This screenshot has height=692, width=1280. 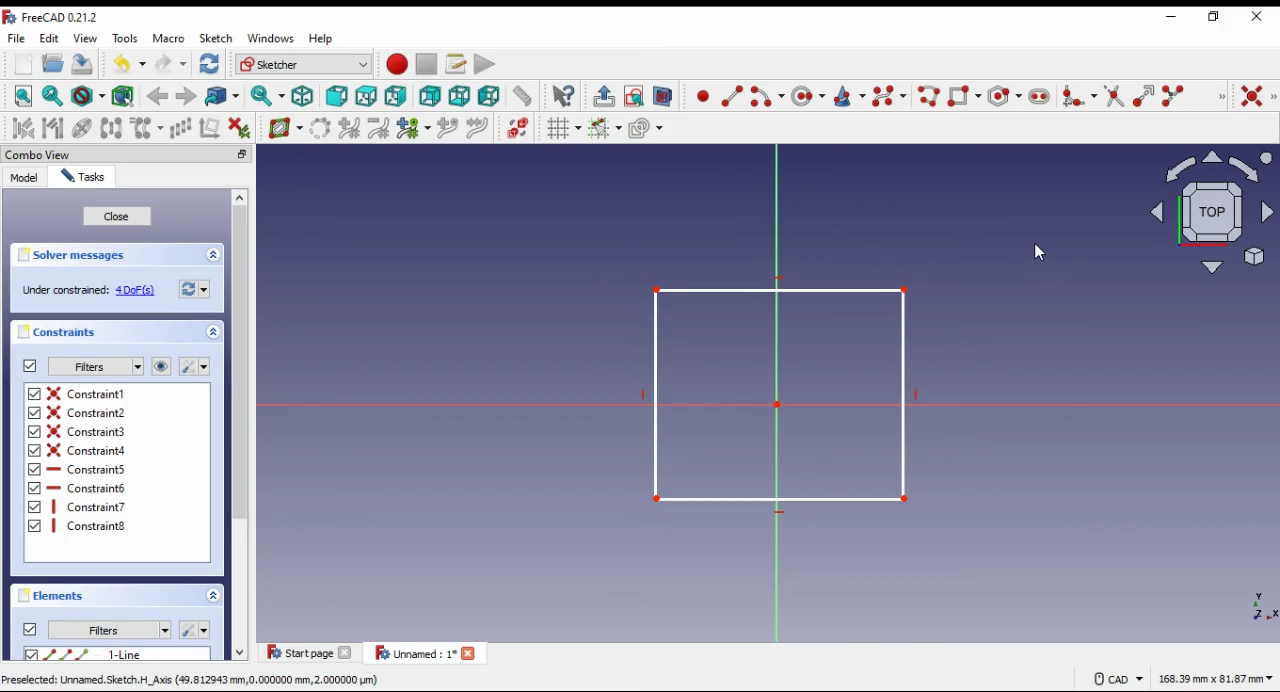 I want to click on go to linked object, so click(x=223, y=96).